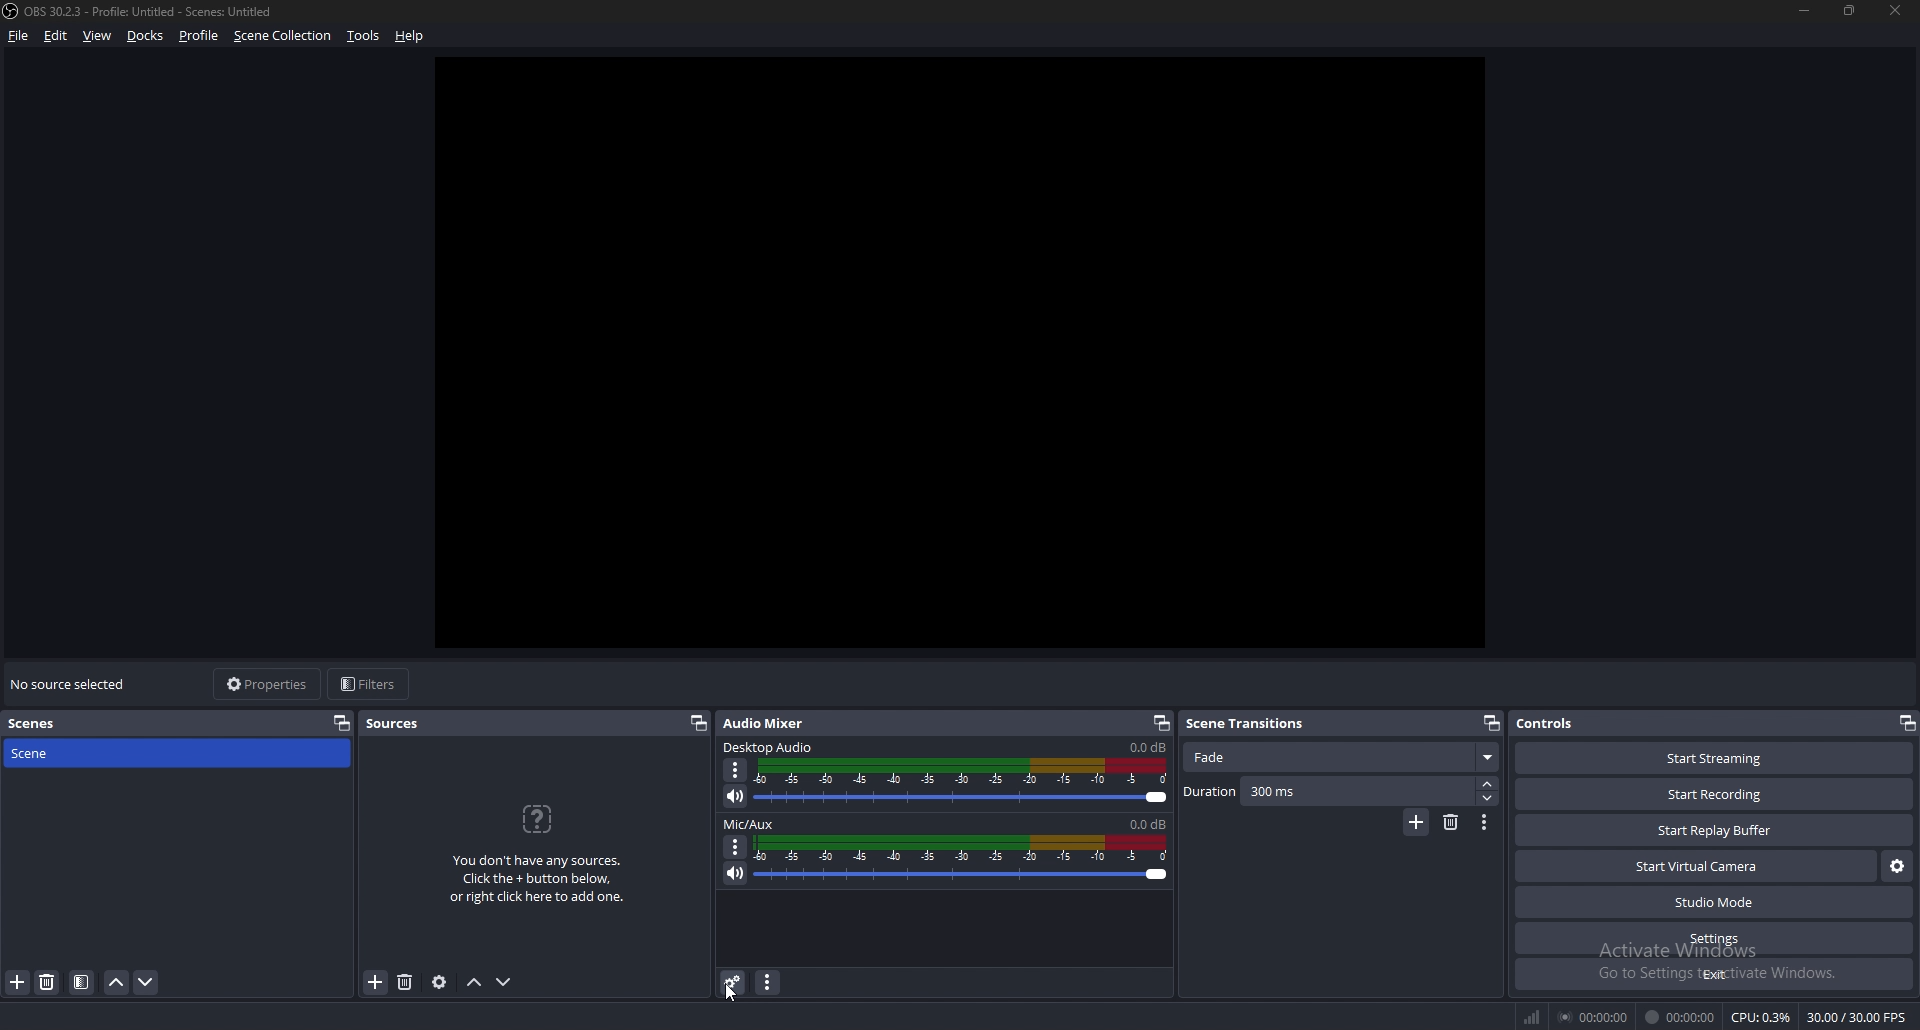 Image resolution: width=1920 pixels, height=1030 pixels. I want to click on move scene down, so click(146, 981).